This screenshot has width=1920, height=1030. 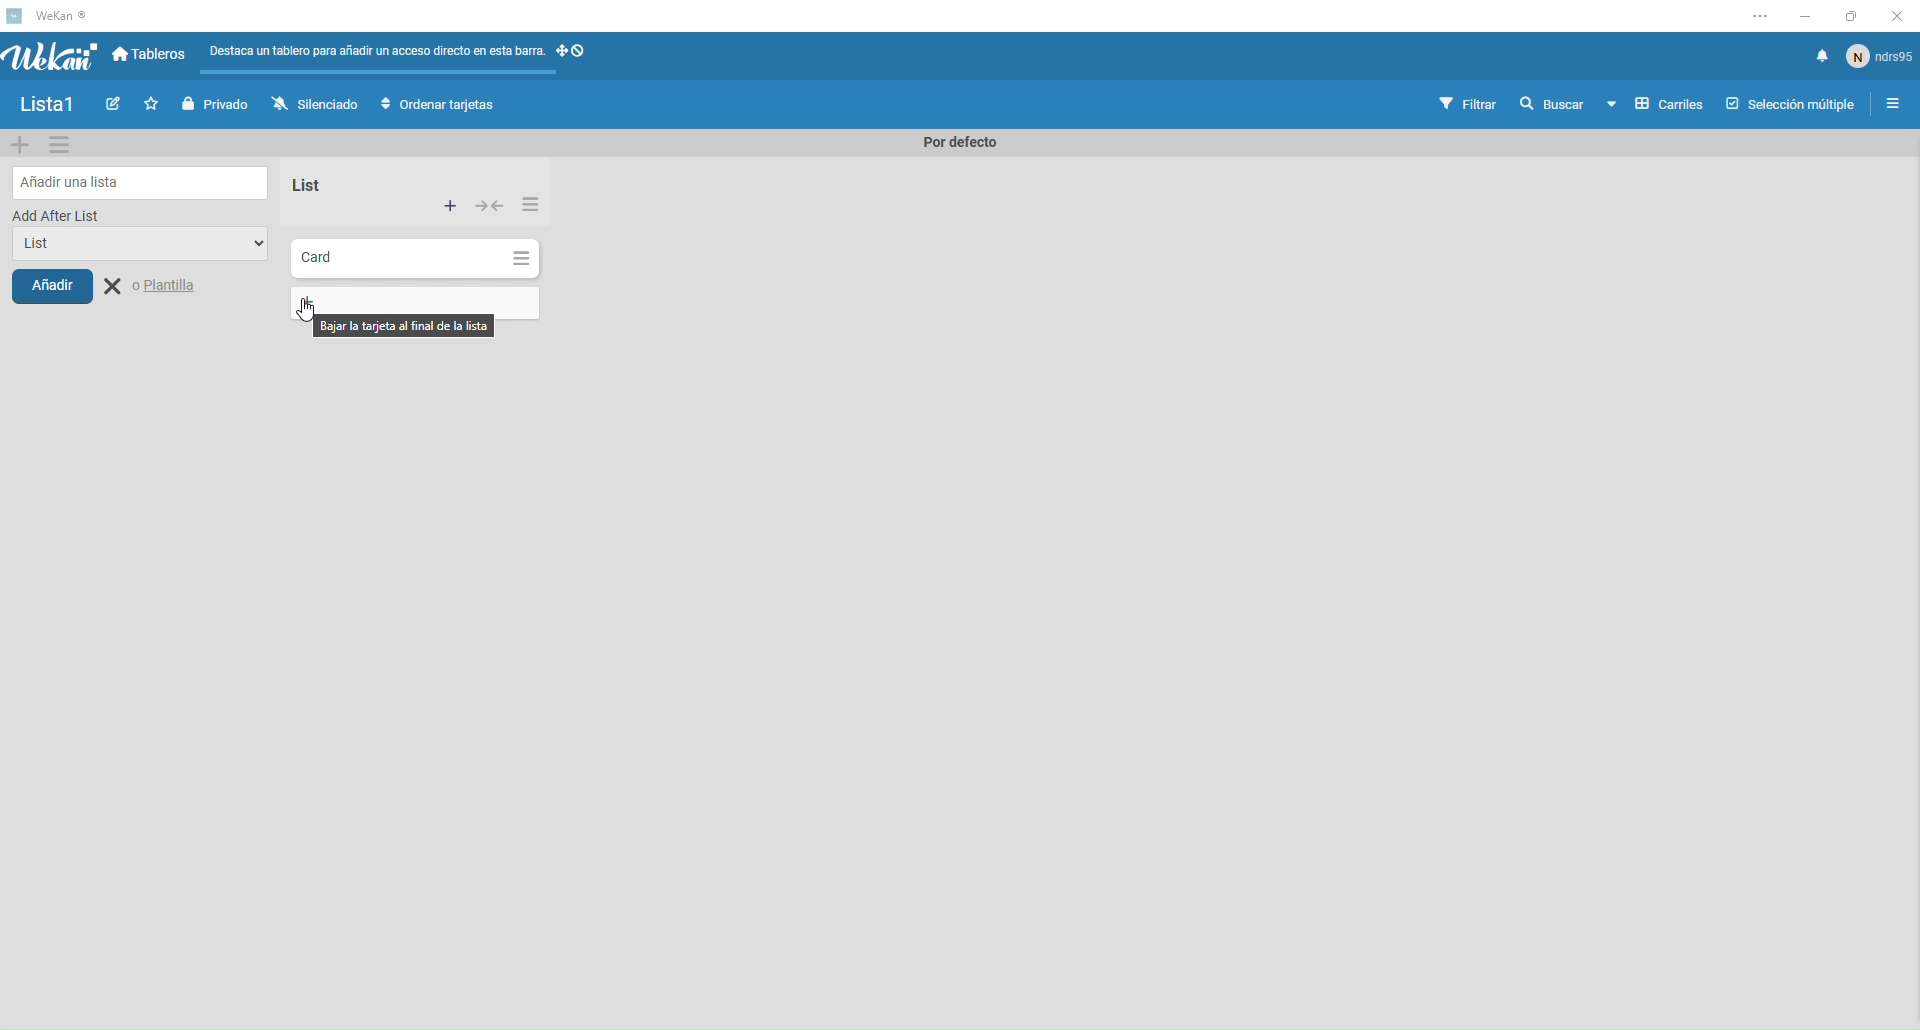 What do you see at coordinates (1845, 18) in the screenshot?
I see `maximise` at bounding box center [1845, 18].